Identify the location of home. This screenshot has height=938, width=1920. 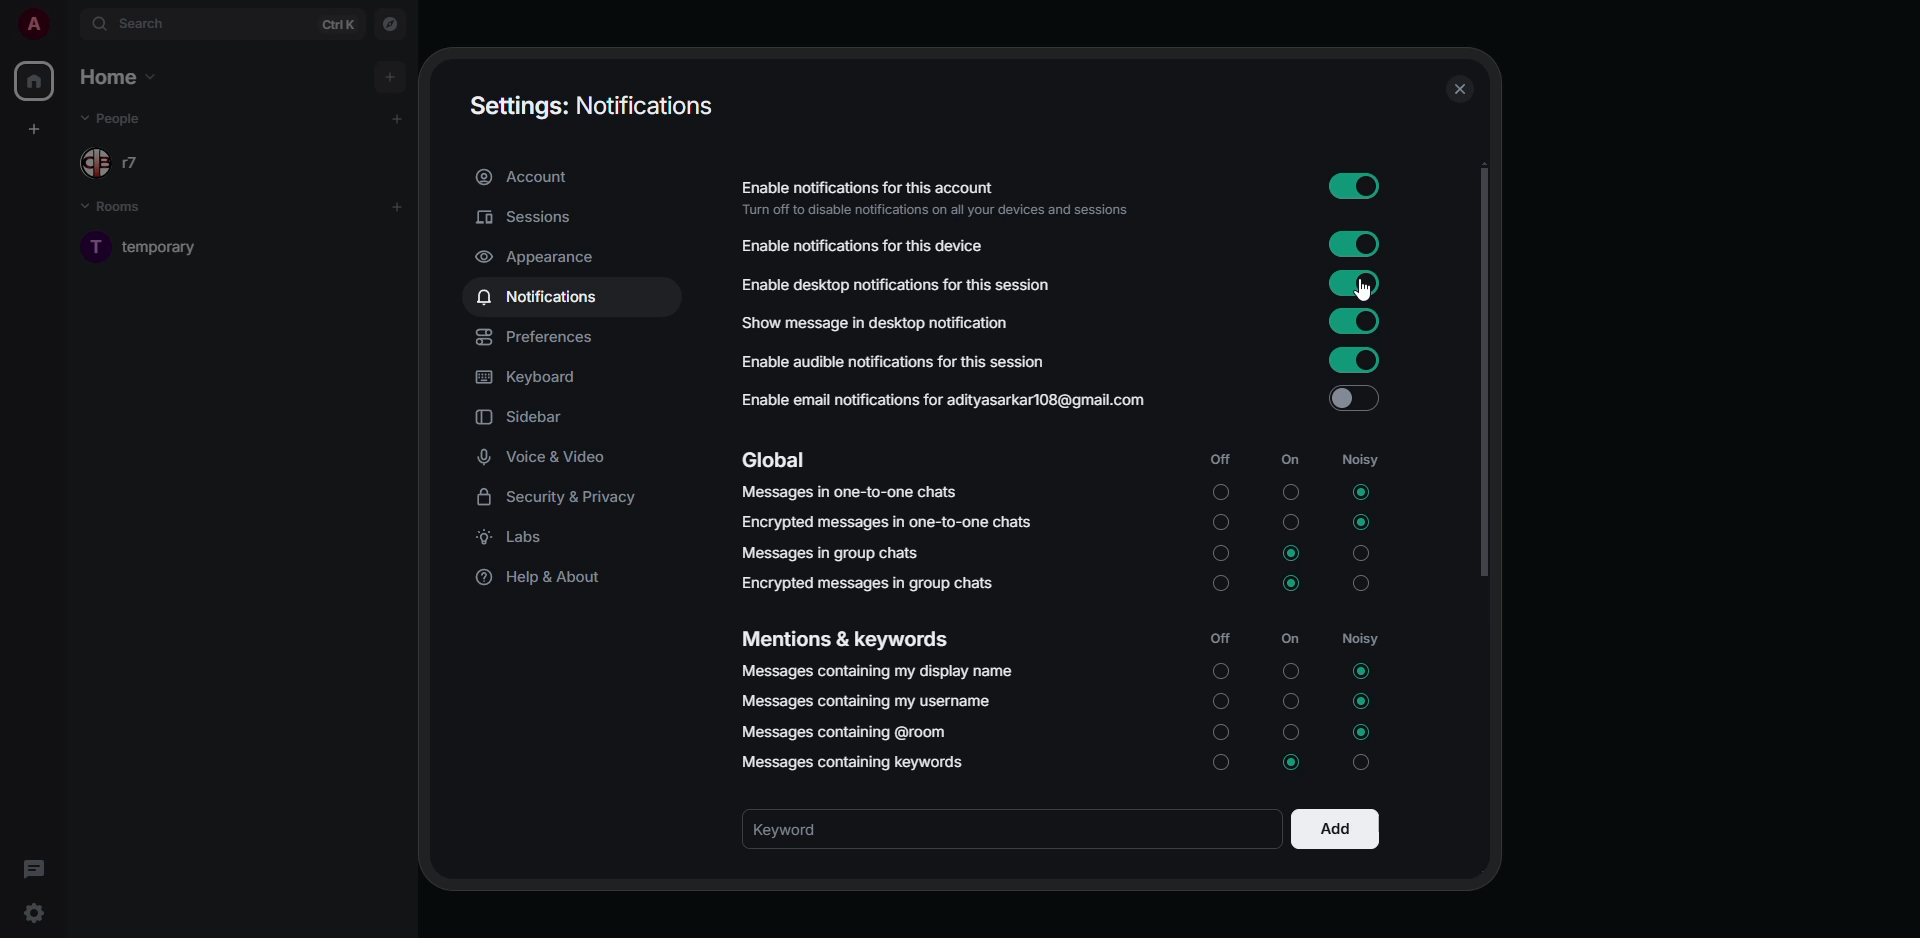
(121, 76).